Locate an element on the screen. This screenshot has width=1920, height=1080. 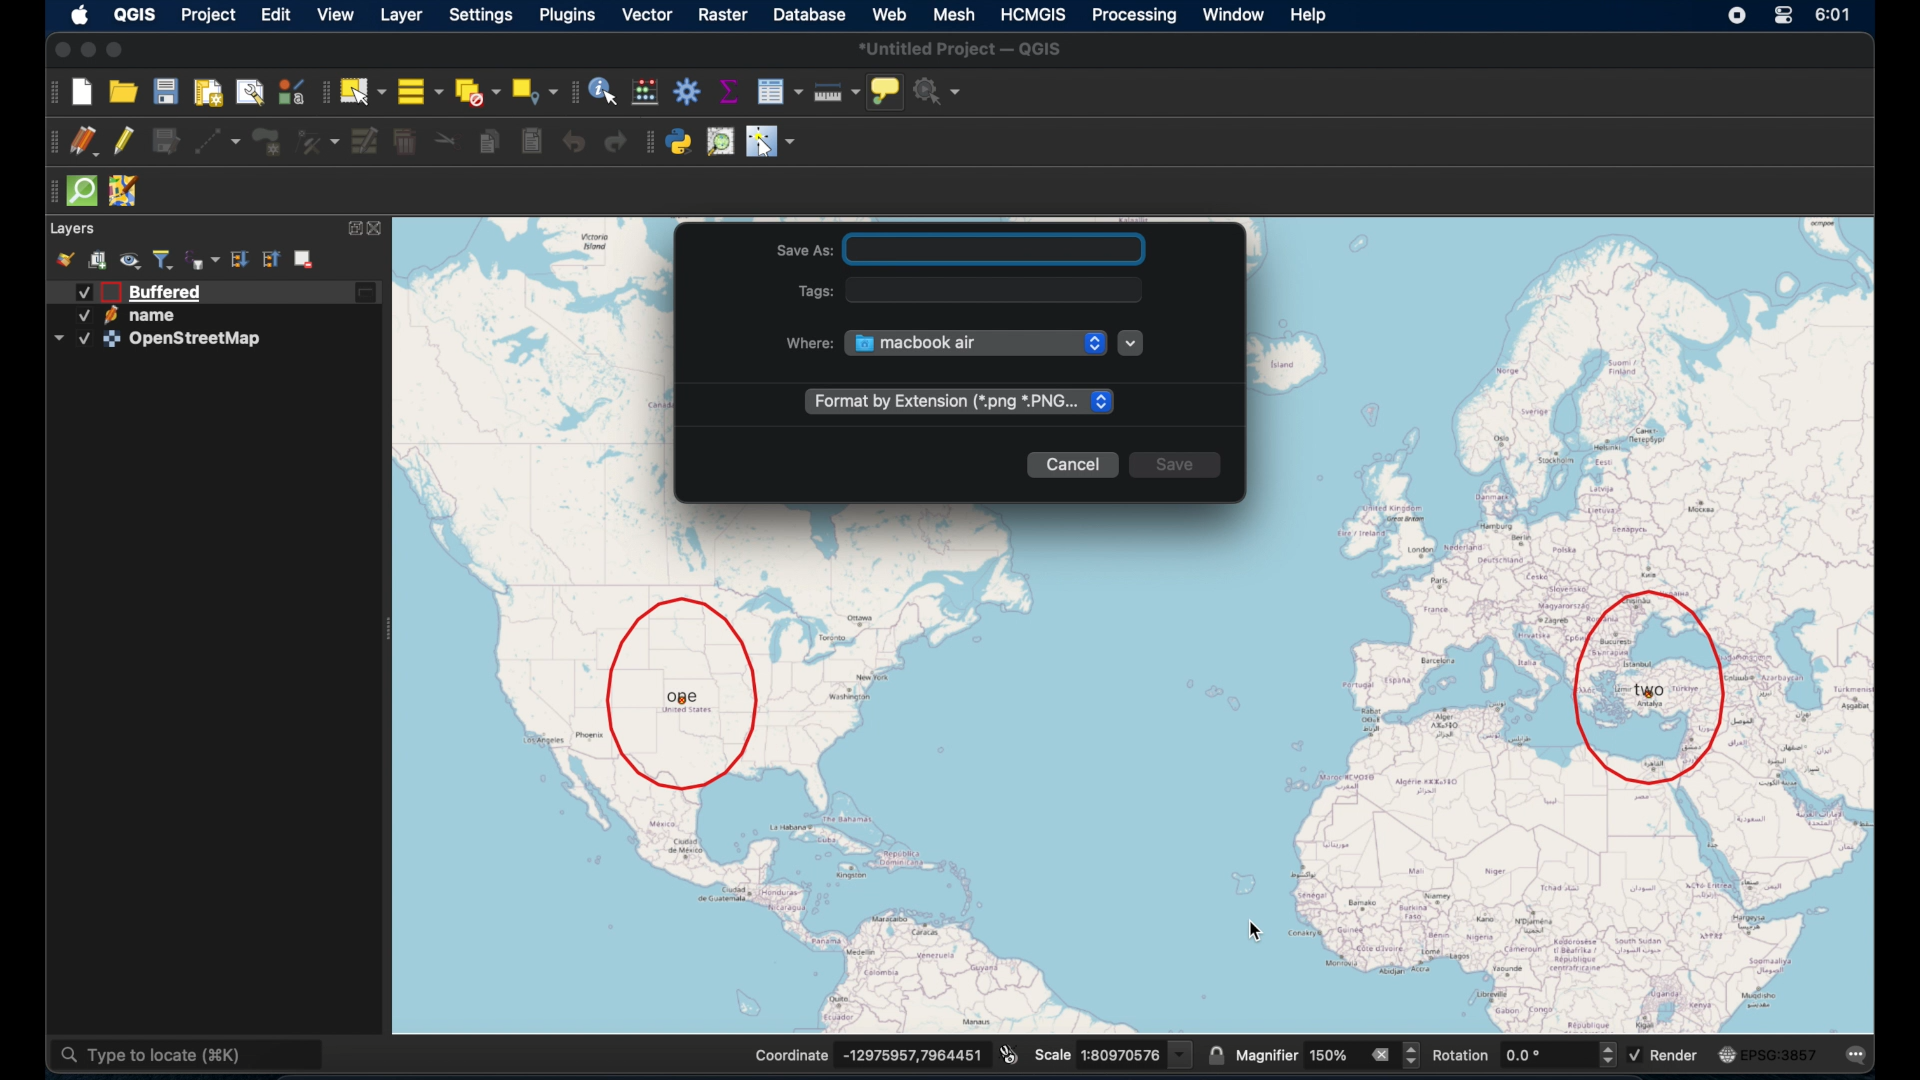
toggle extents and position mouse display is located at coordinates (1007, 1051).